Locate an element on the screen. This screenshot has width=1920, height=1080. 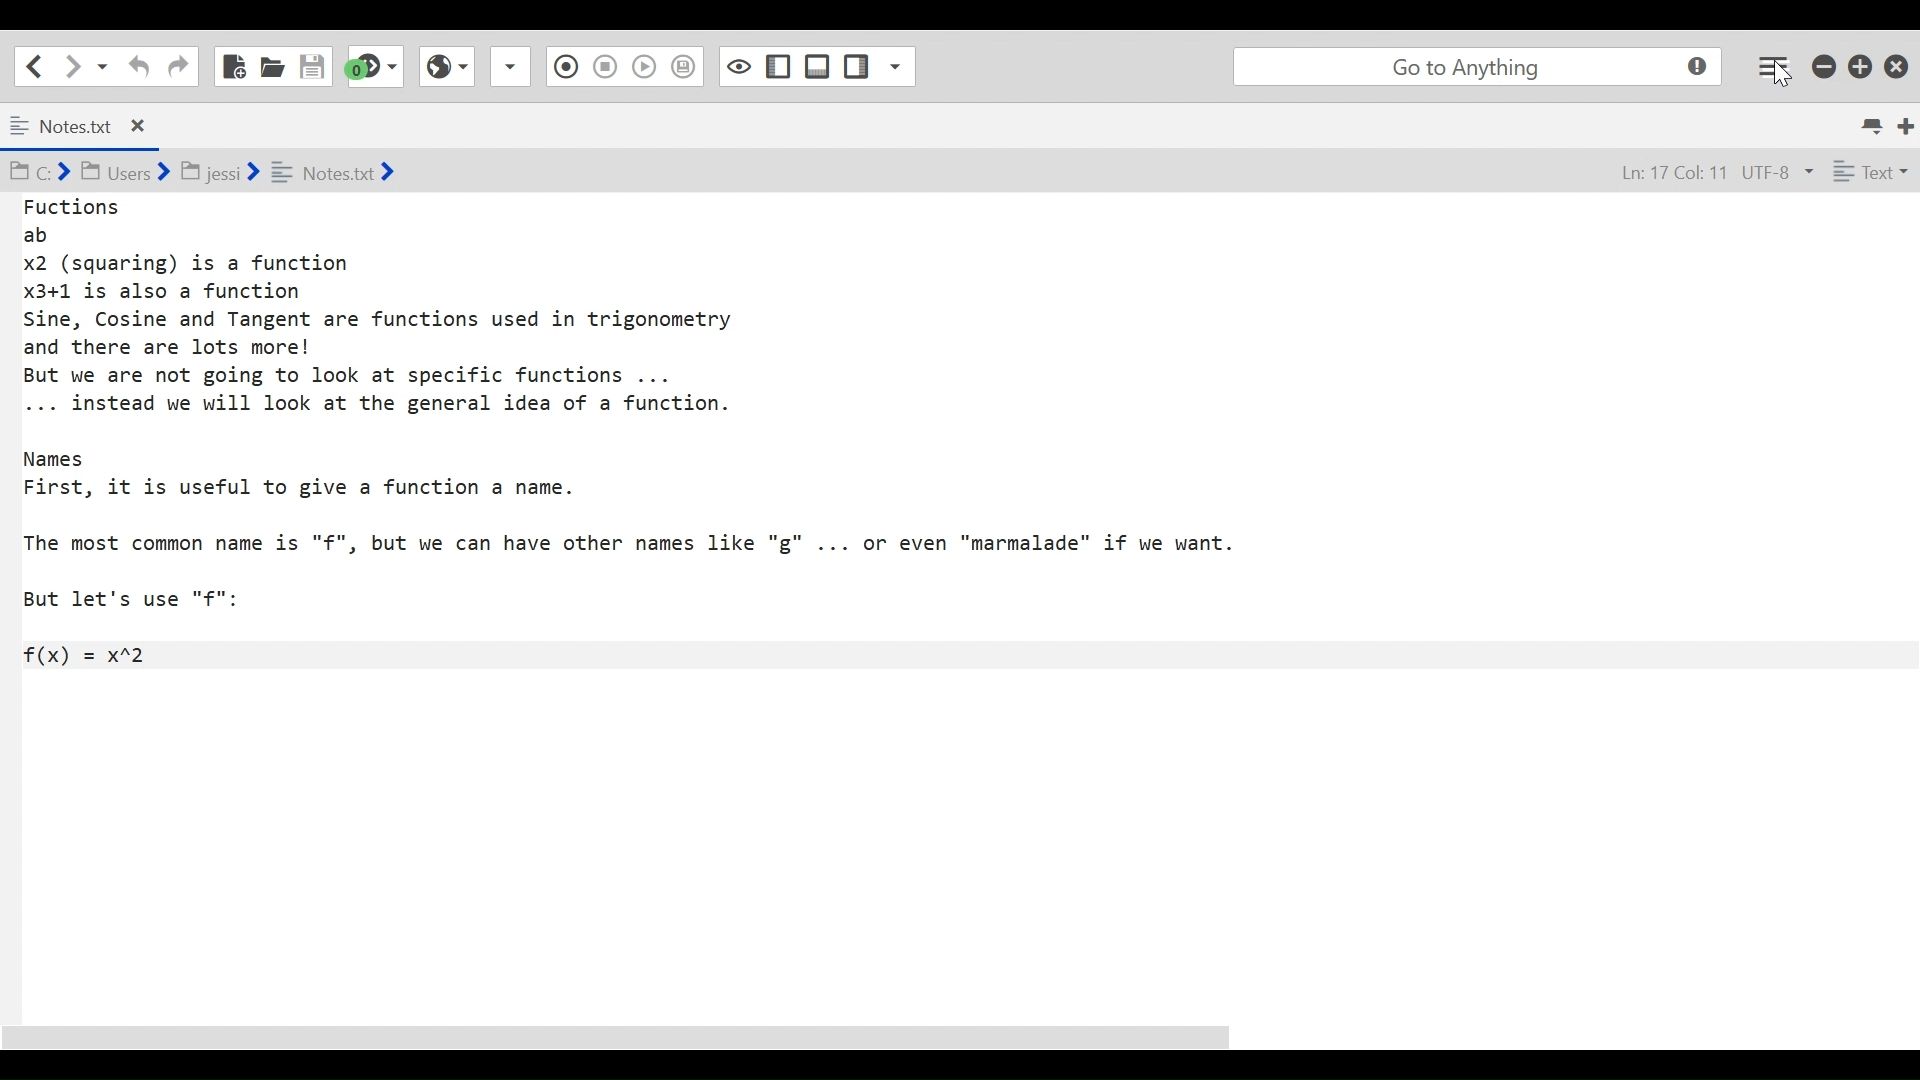
go to anything is located at coordinates (1482, 67).